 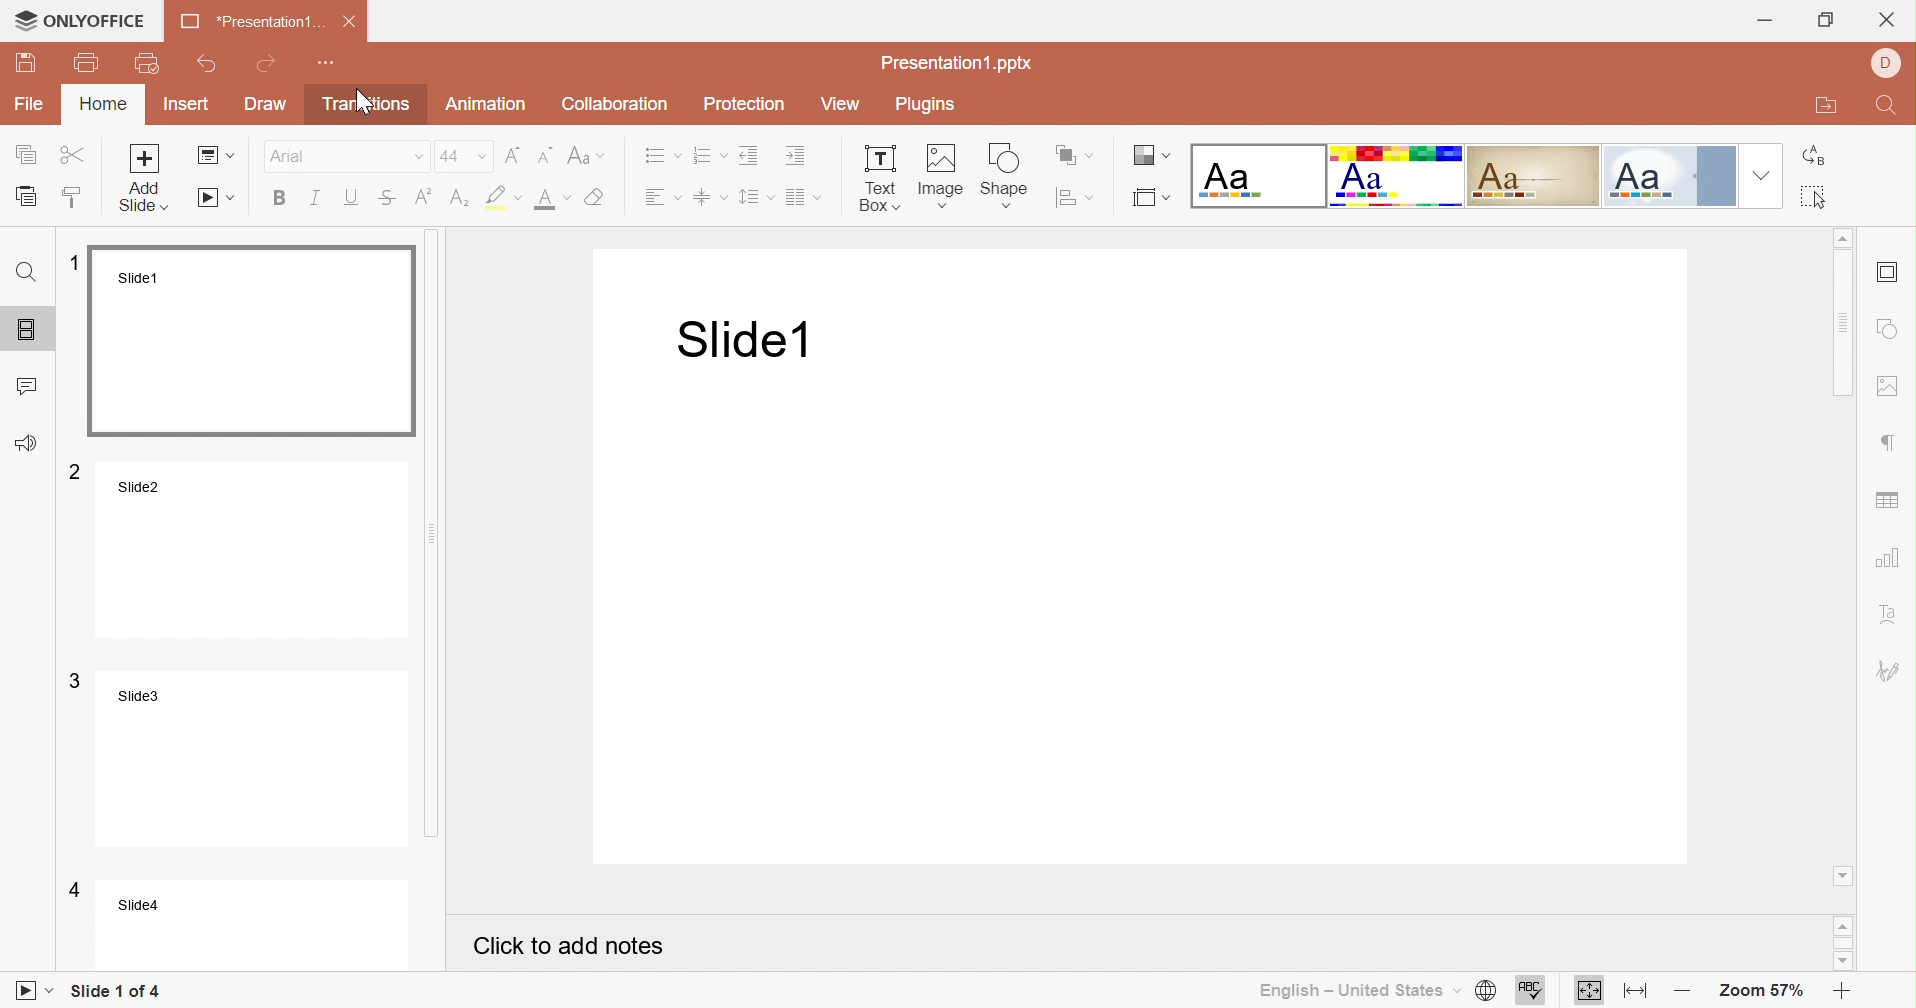 I want to click on Slide settings, so click(x=1887, y=272).